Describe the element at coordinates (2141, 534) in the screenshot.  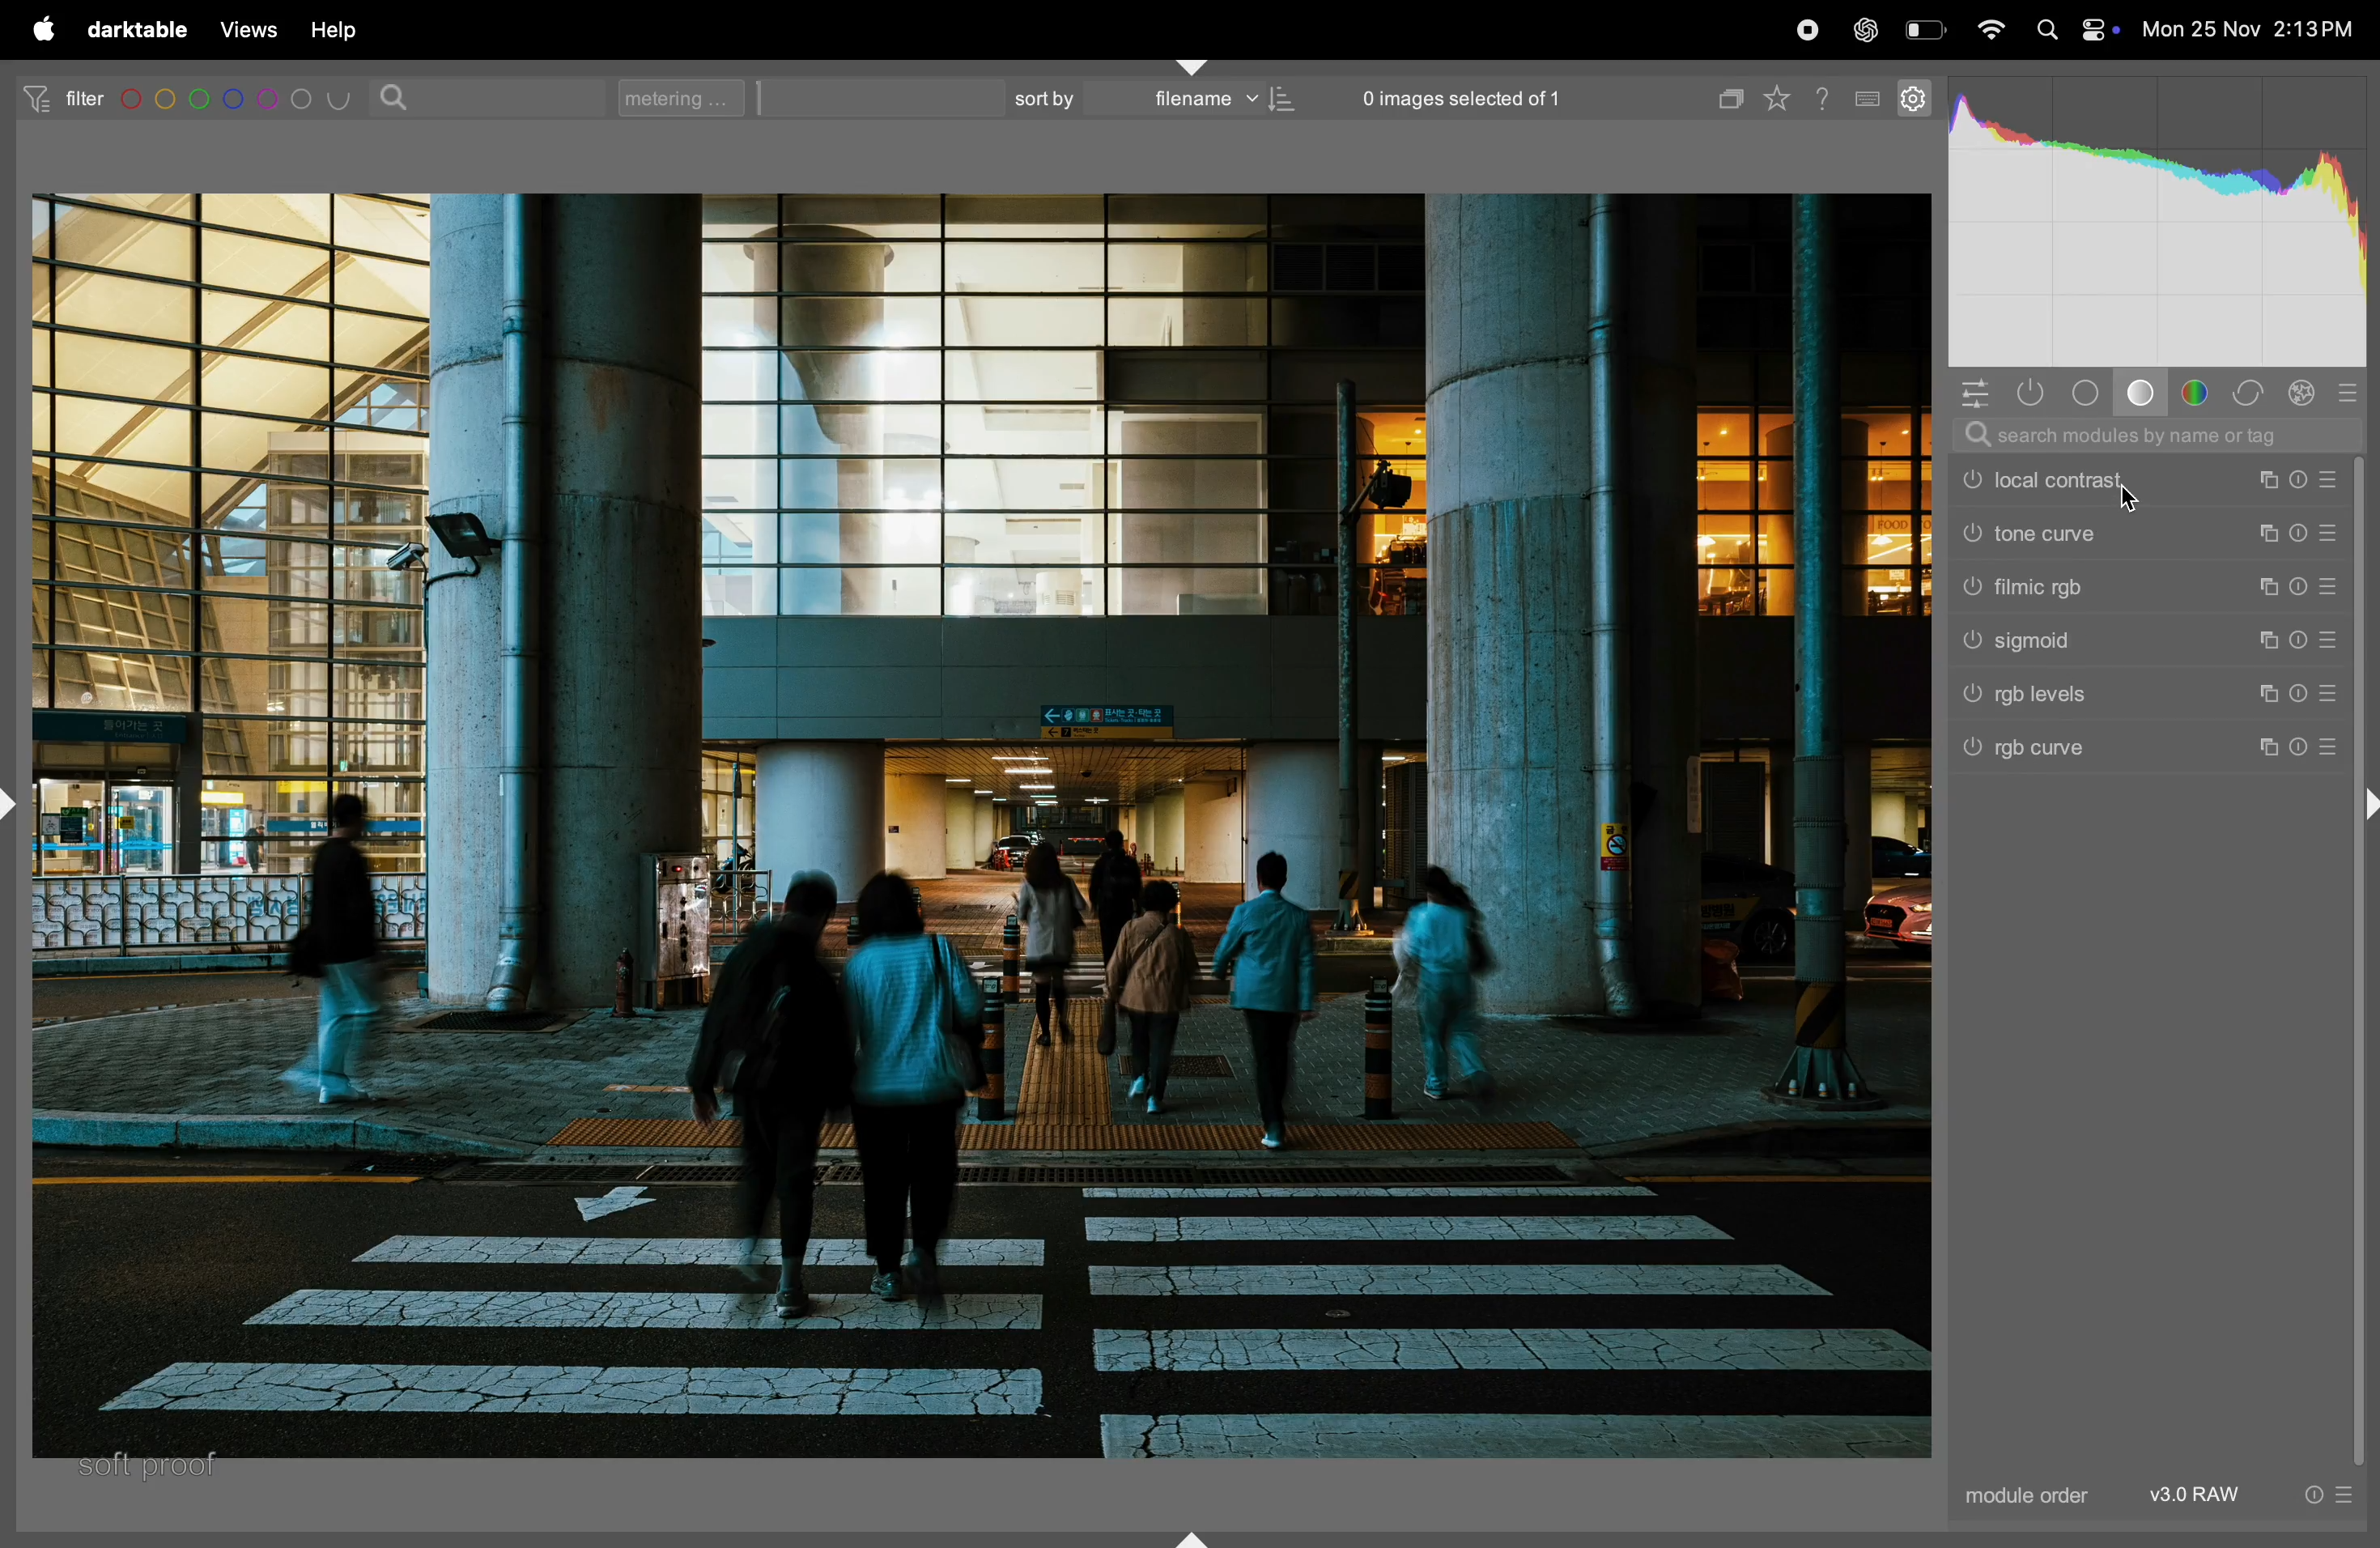
I see `tone curve` at that location.